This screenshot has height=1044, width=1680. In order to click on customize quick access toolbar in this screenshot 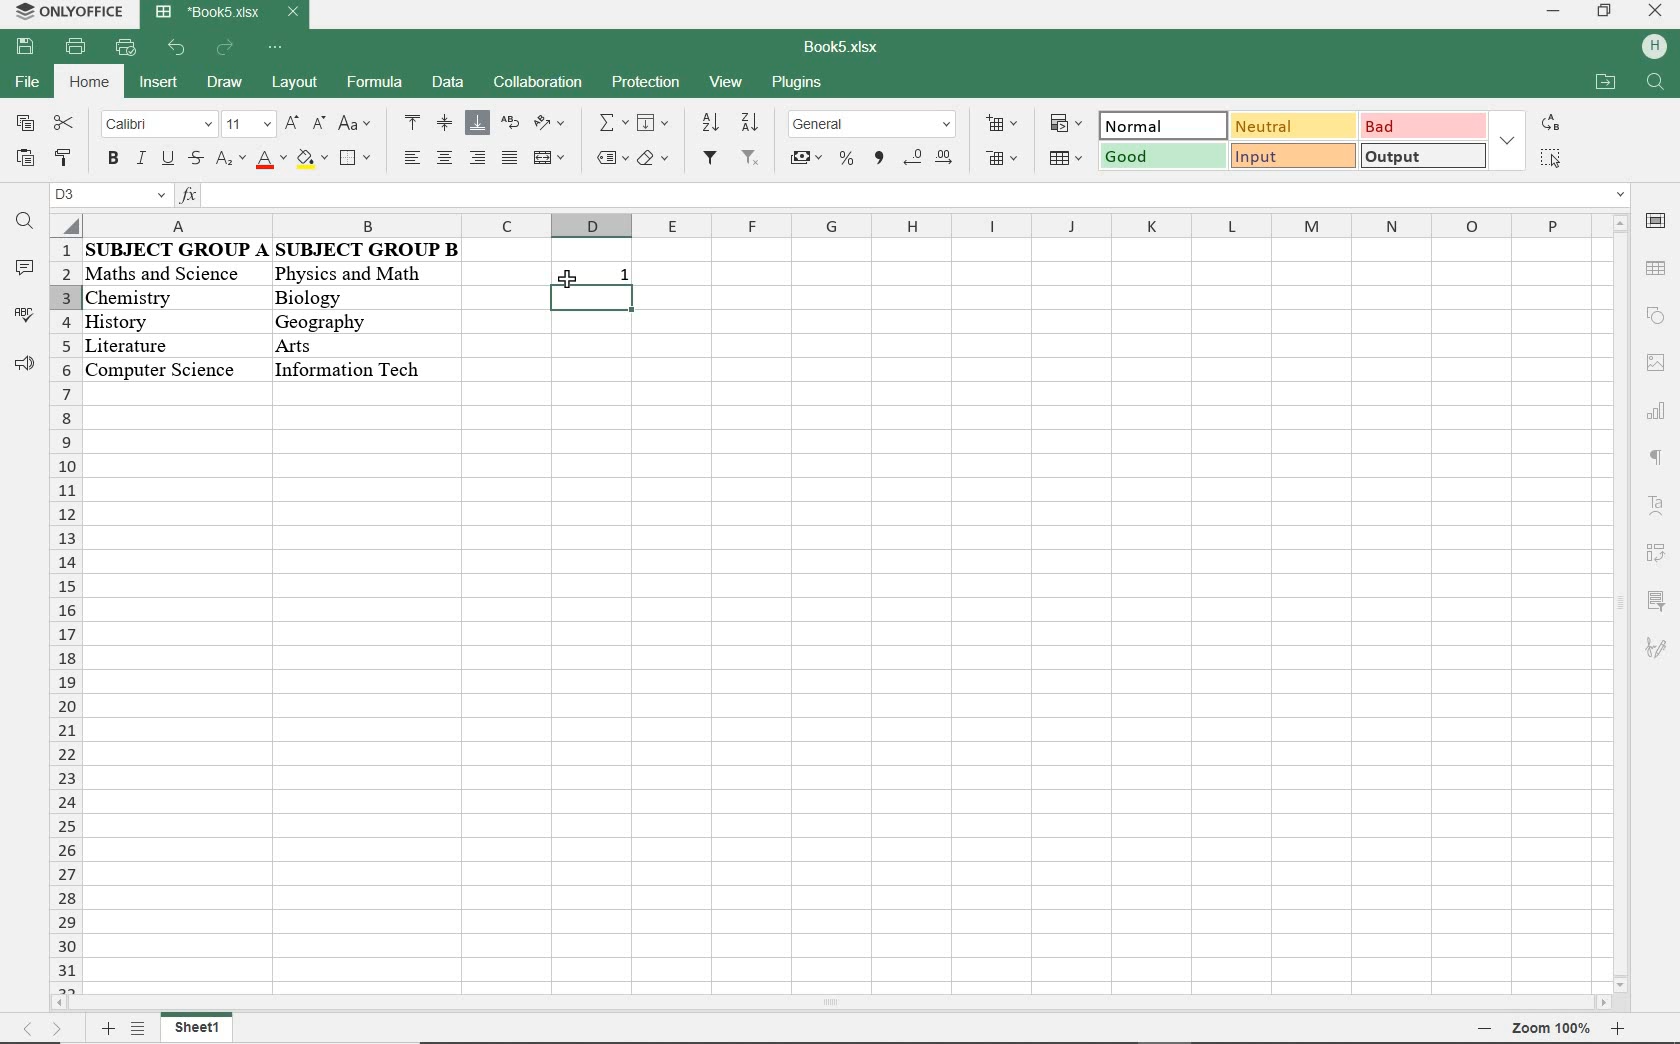, I will do `click(276, 48)`.